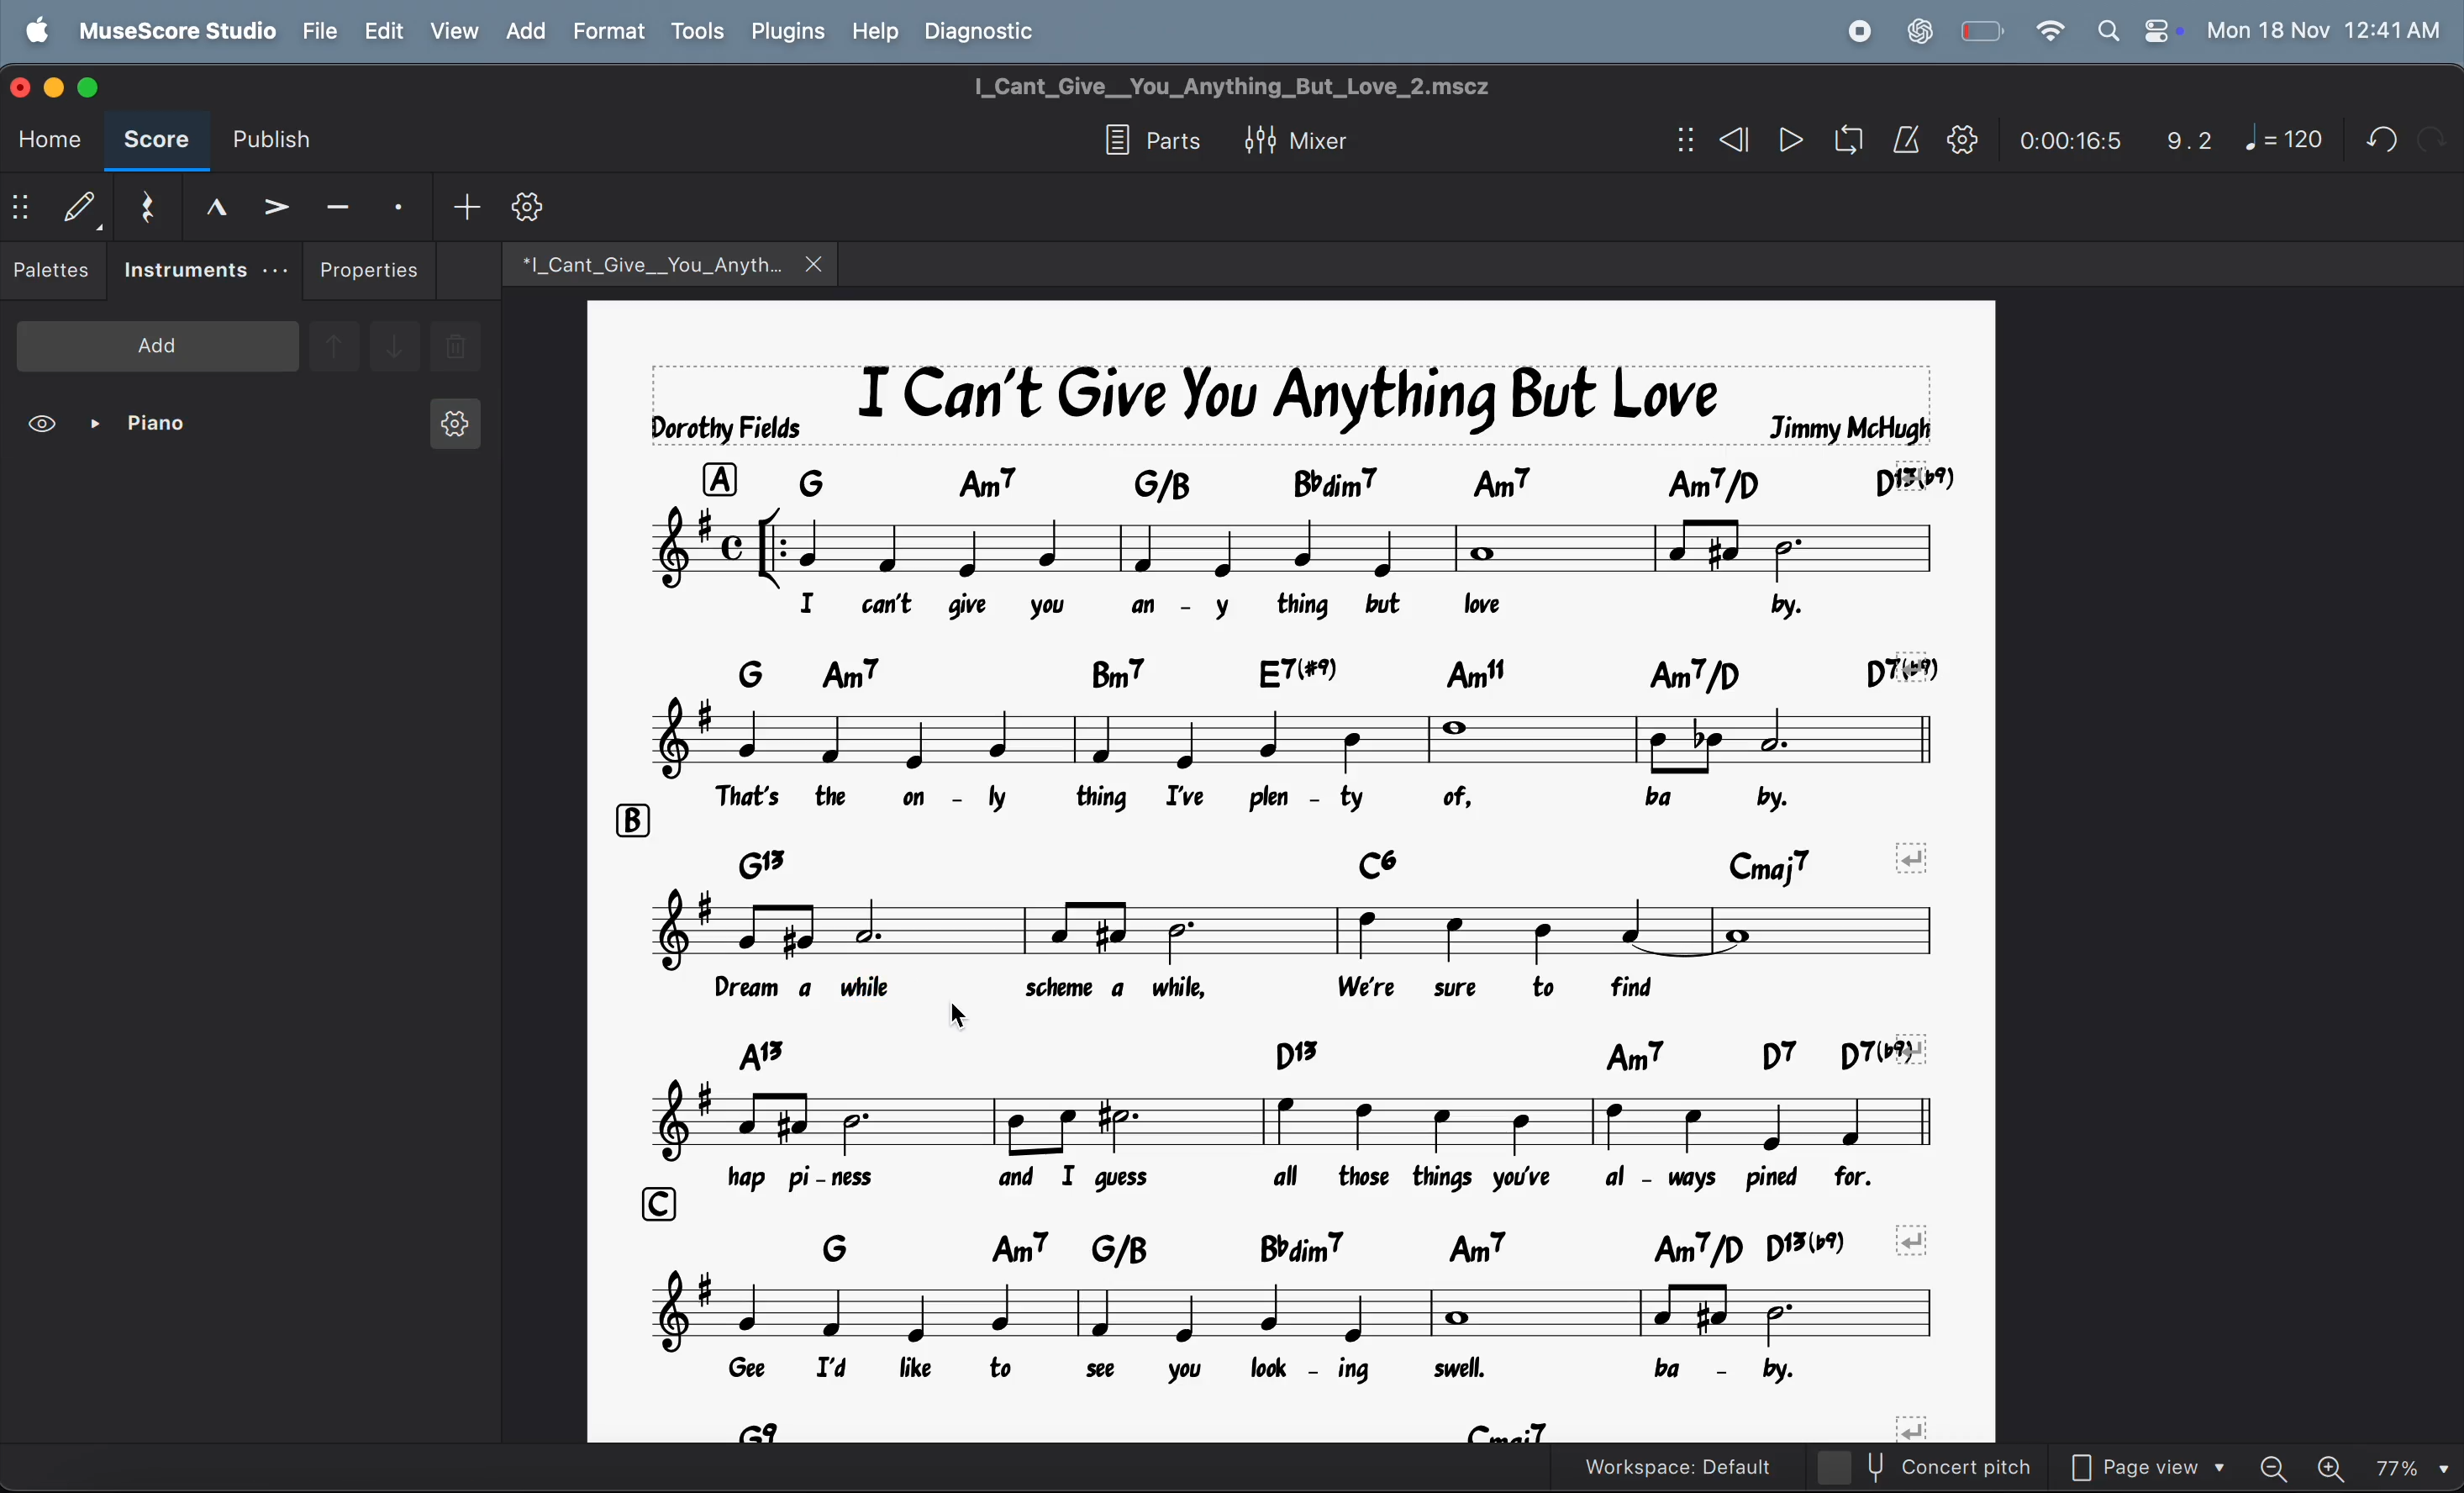 Image resolution: width=2464 pixels, height=1493 pixels. I want to click on go downward, so click(398, 344).